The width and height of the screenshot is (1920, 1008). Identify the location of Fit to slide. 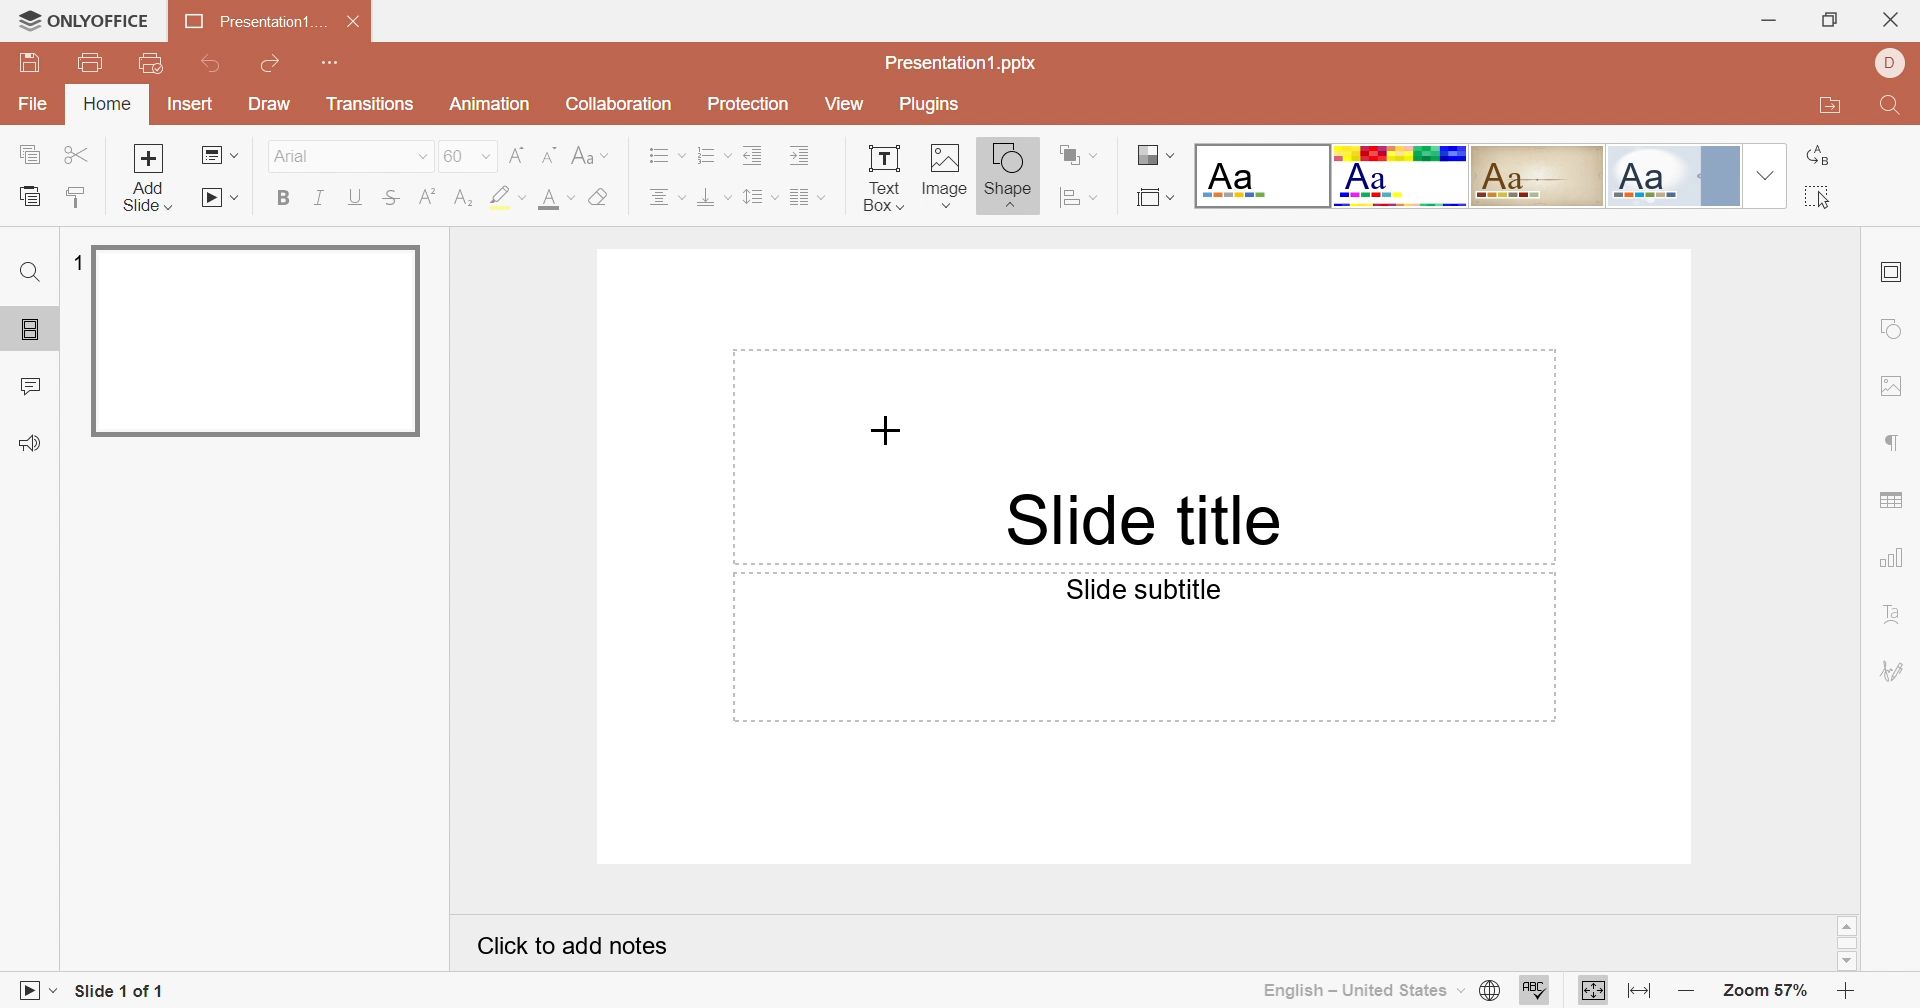
(1590, 991).